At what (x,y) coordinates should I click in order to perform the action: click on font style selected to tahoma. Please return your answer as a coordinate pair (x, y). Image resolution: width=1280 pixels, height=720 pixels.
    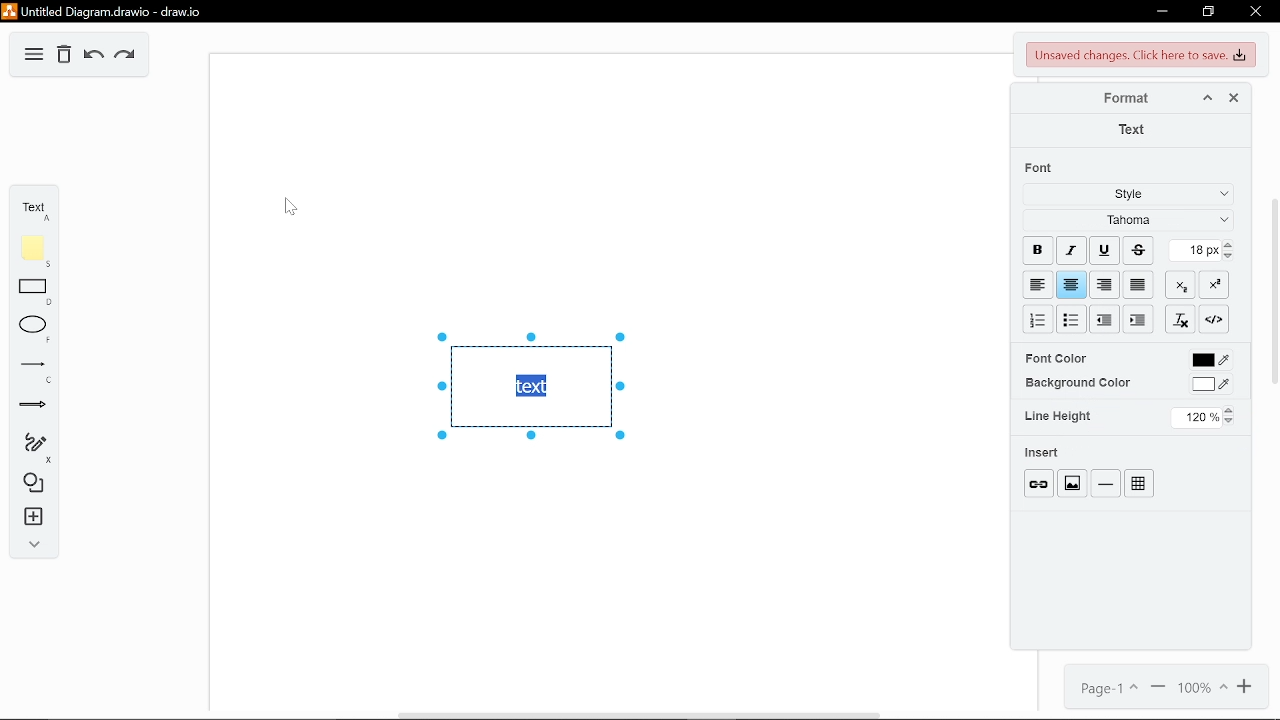
    Looking at the image, I should click on (1125, 221).